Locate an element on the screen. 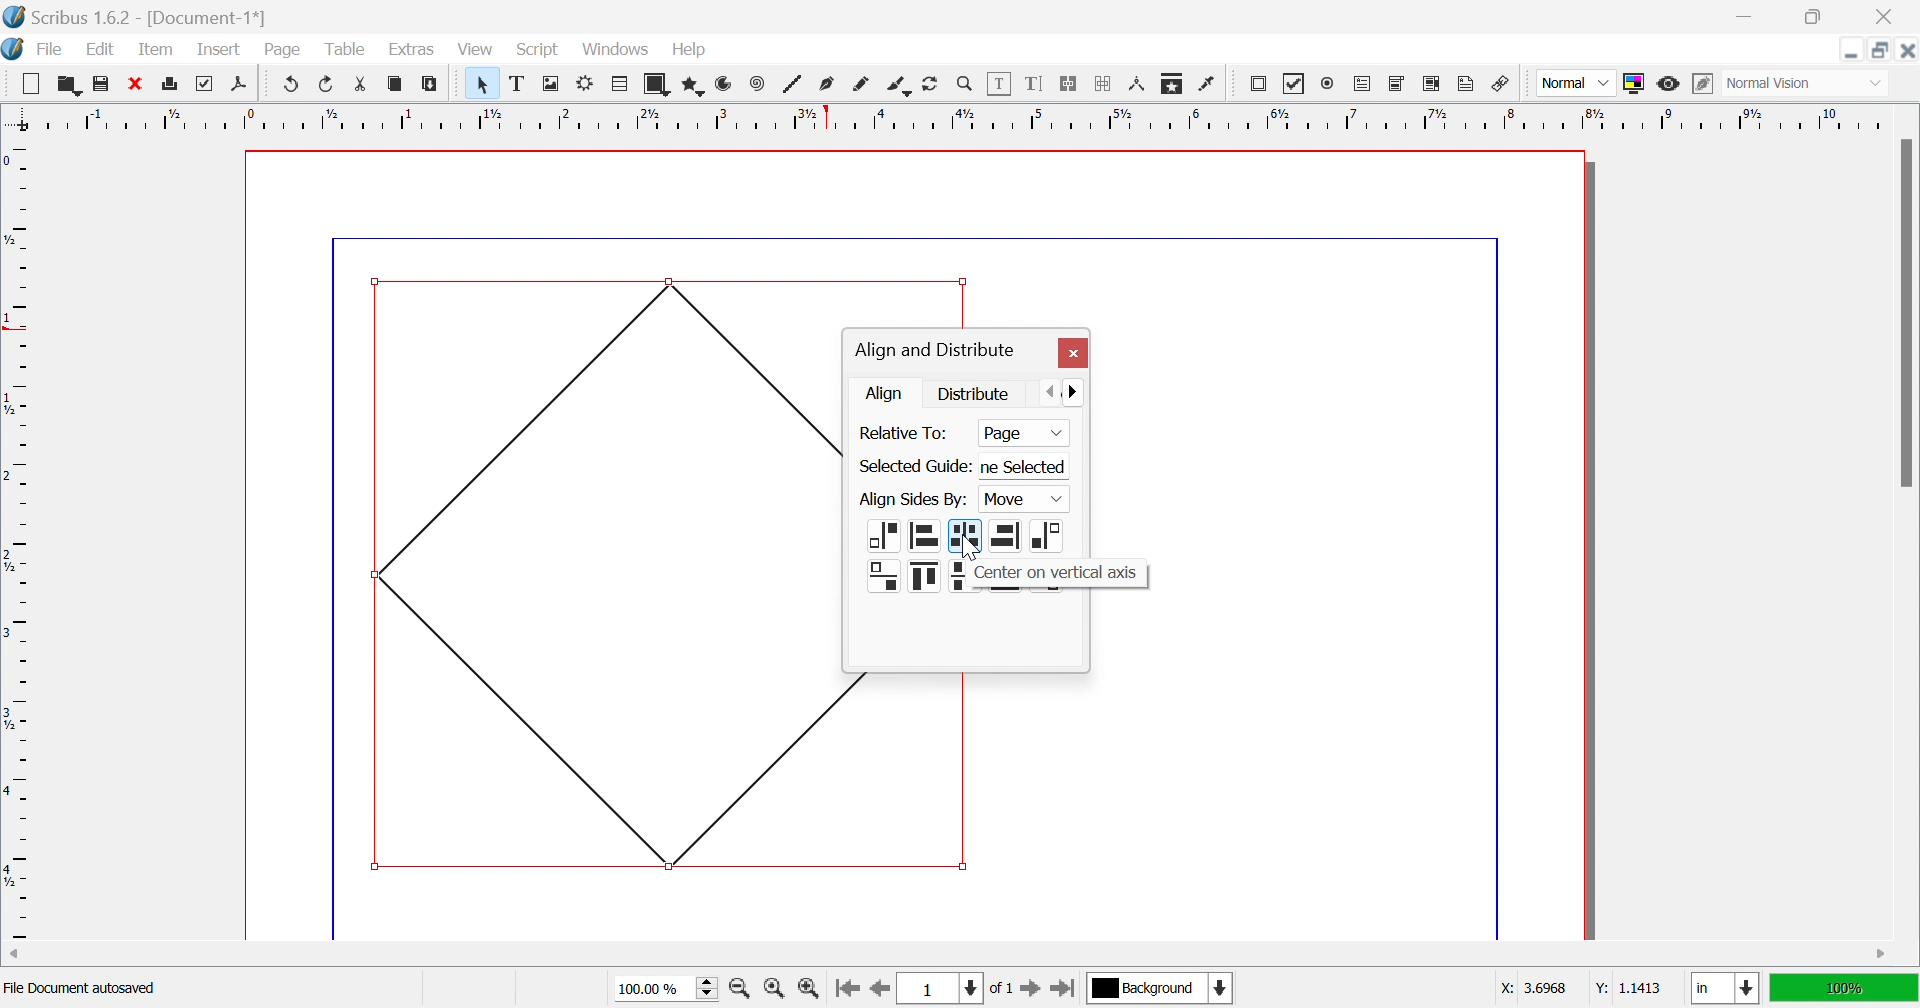  Image frame is located at coordinates (553, 82).